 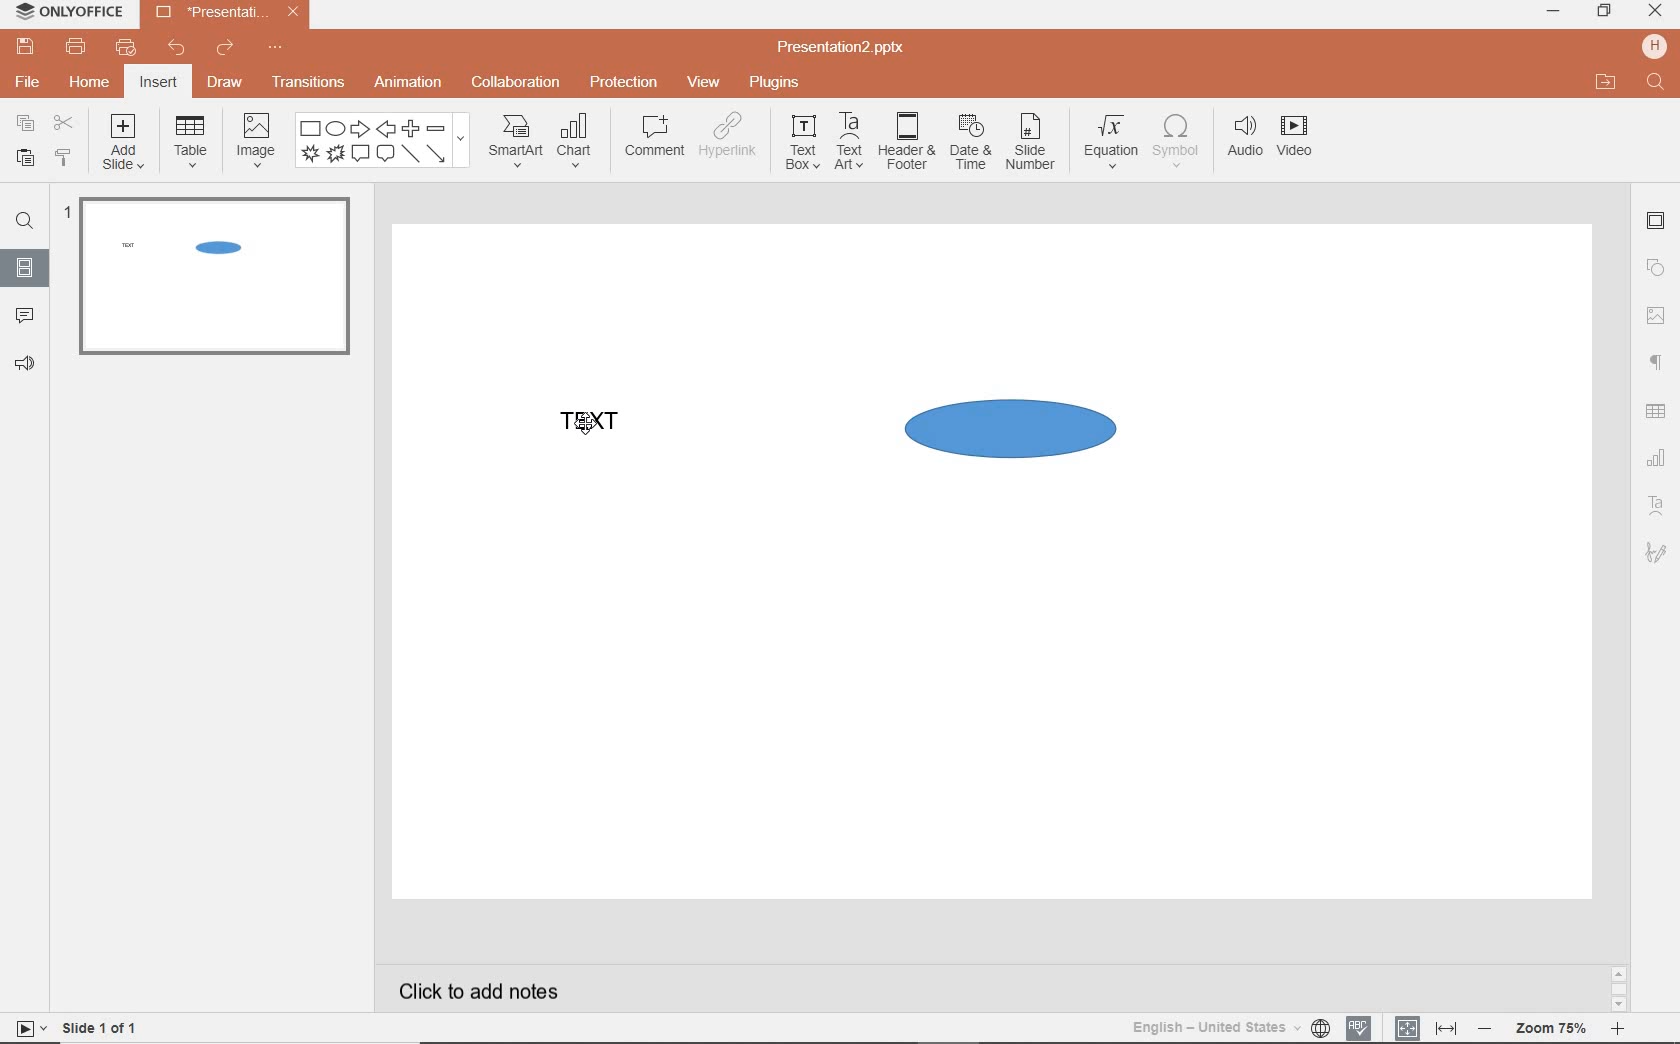 I want to click on protection, so click(x=623, y=82).